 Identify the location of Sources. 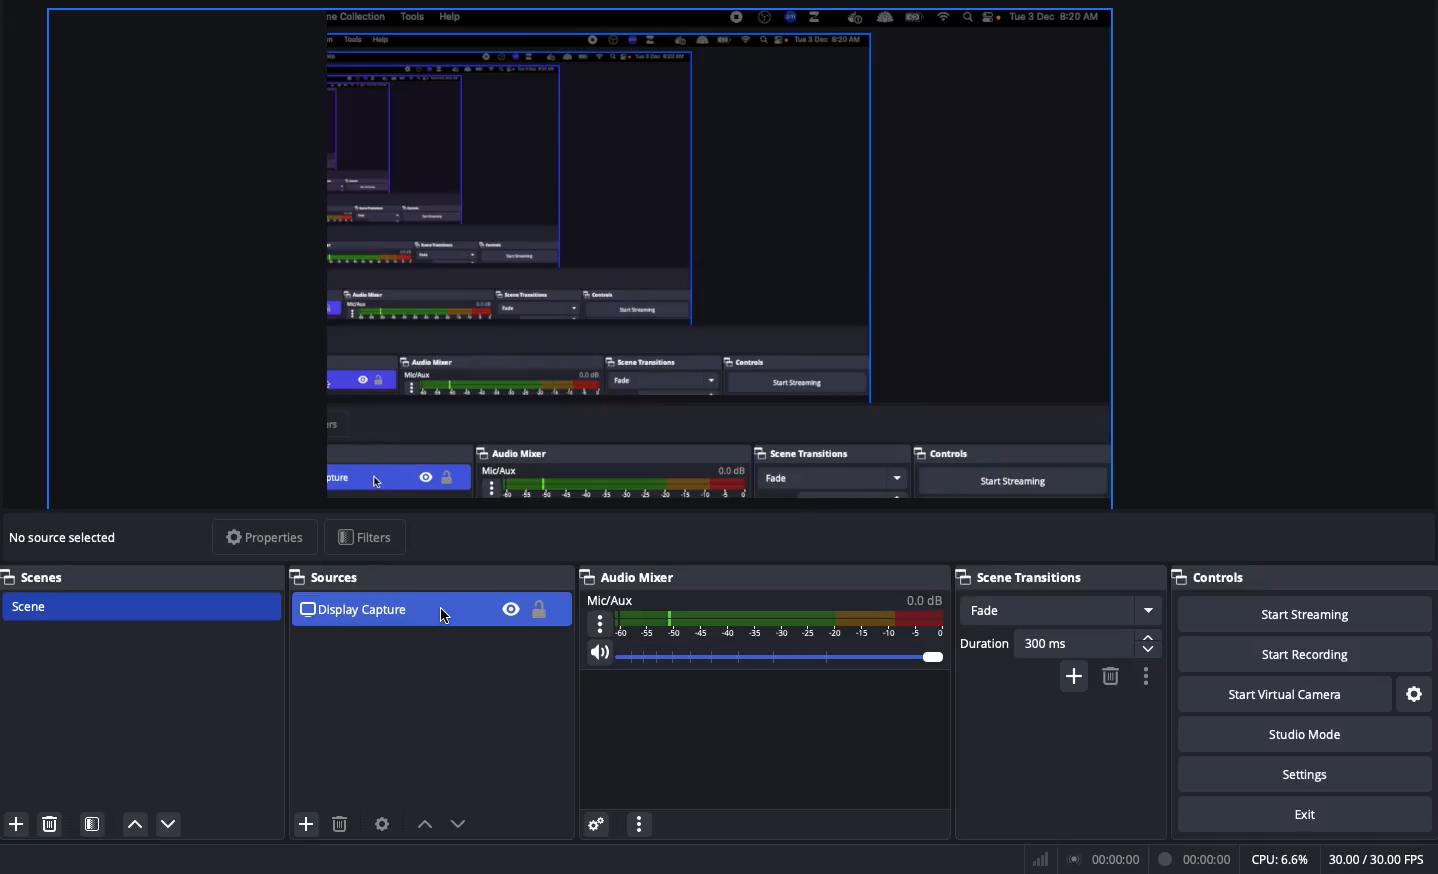
(332, 576).